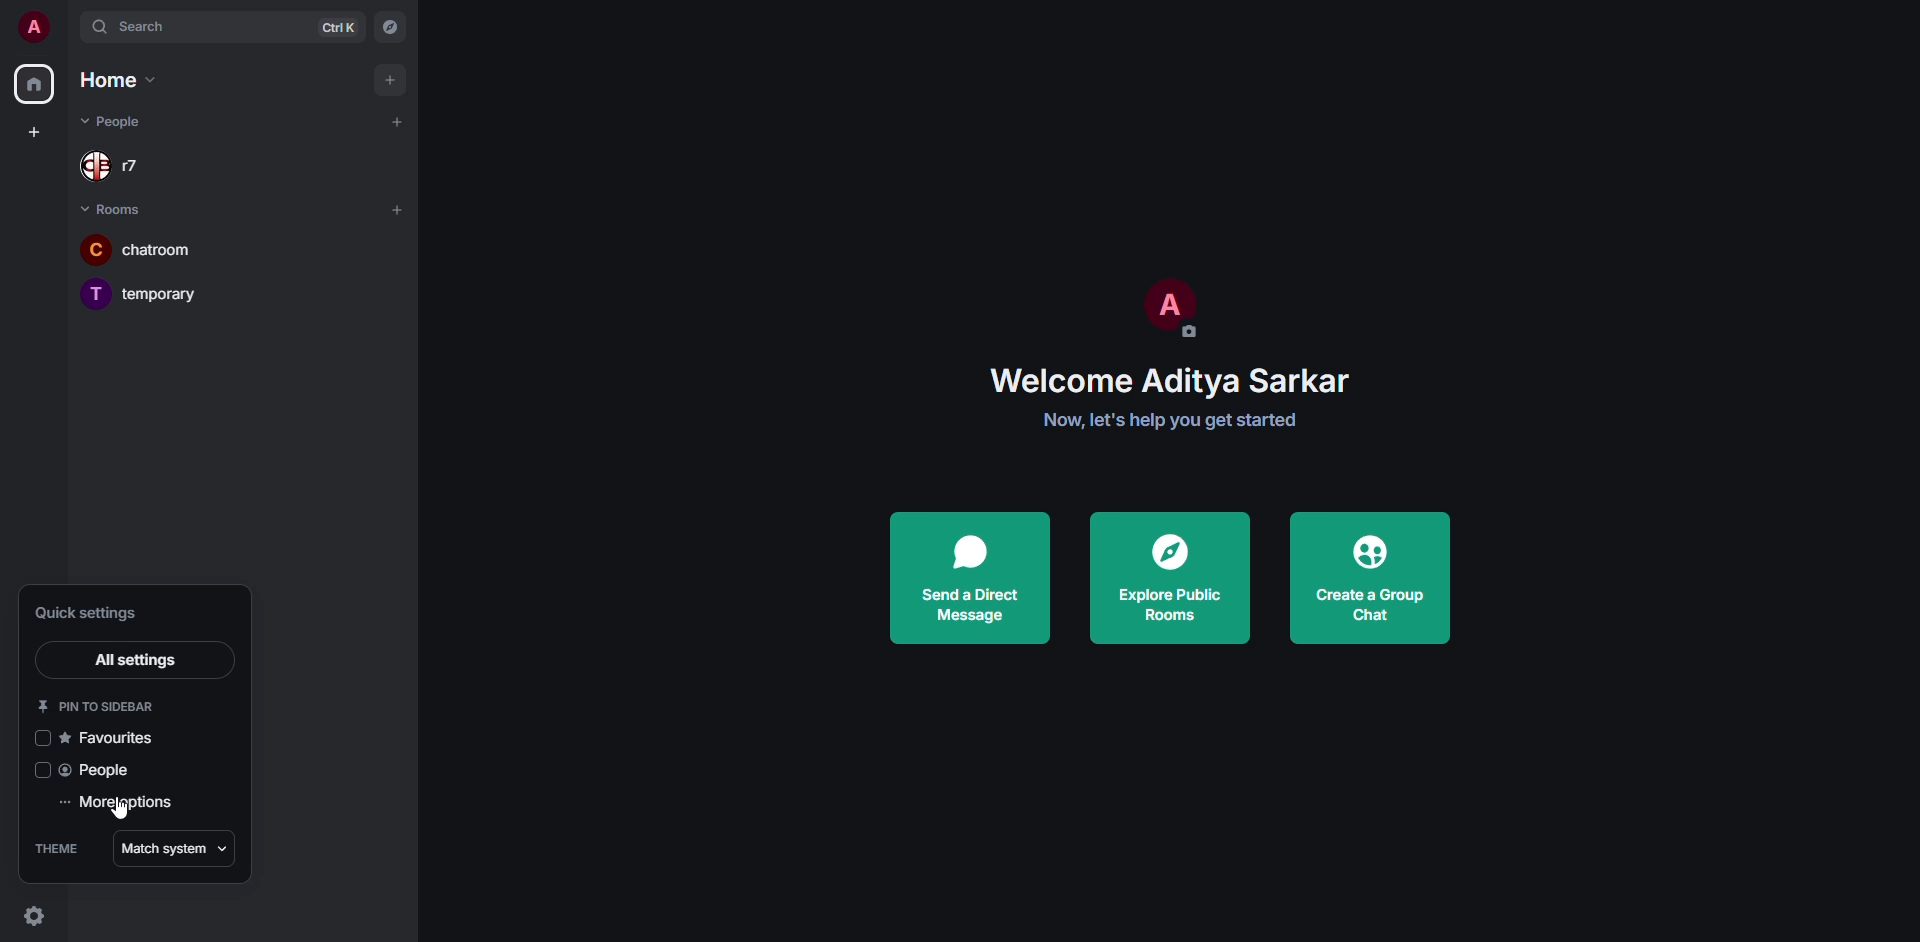  Describe the element at coordinates (396, 209) in the screenshot. I see `add` at that location.